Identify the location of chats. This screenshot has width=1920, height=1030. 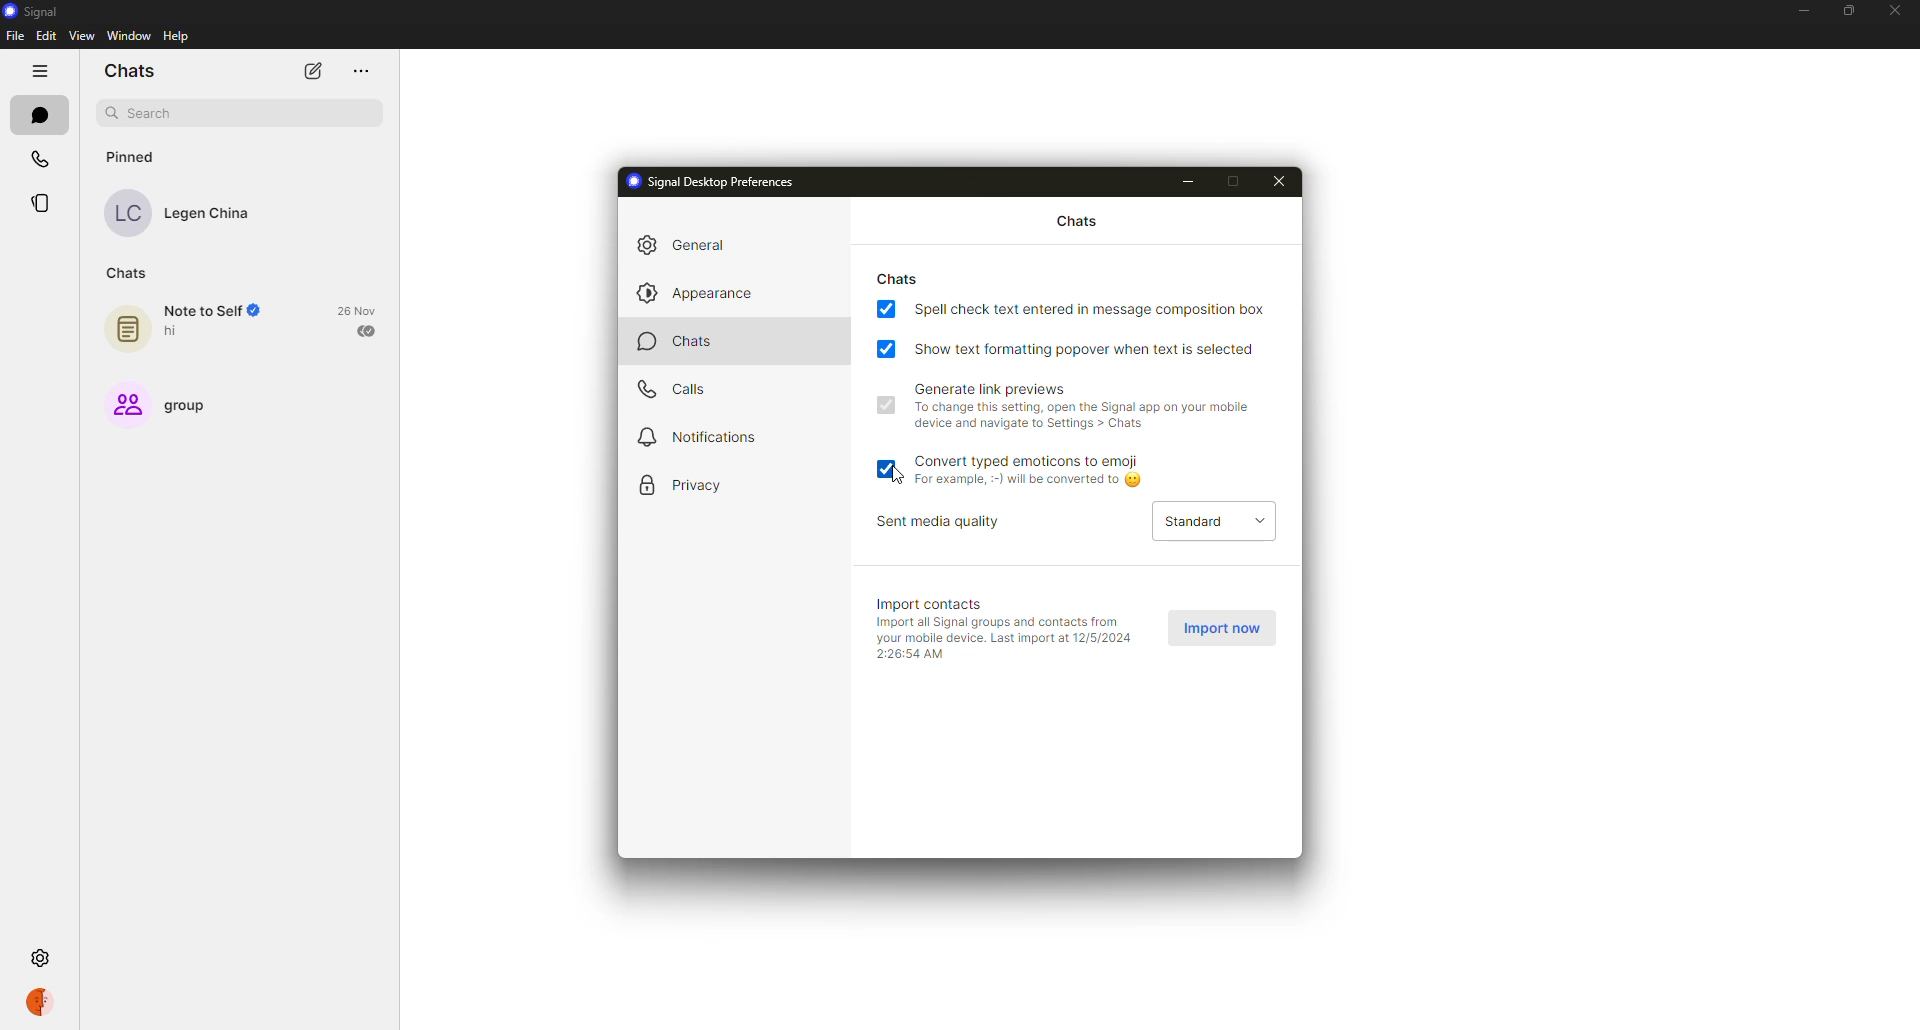
(38, 115).